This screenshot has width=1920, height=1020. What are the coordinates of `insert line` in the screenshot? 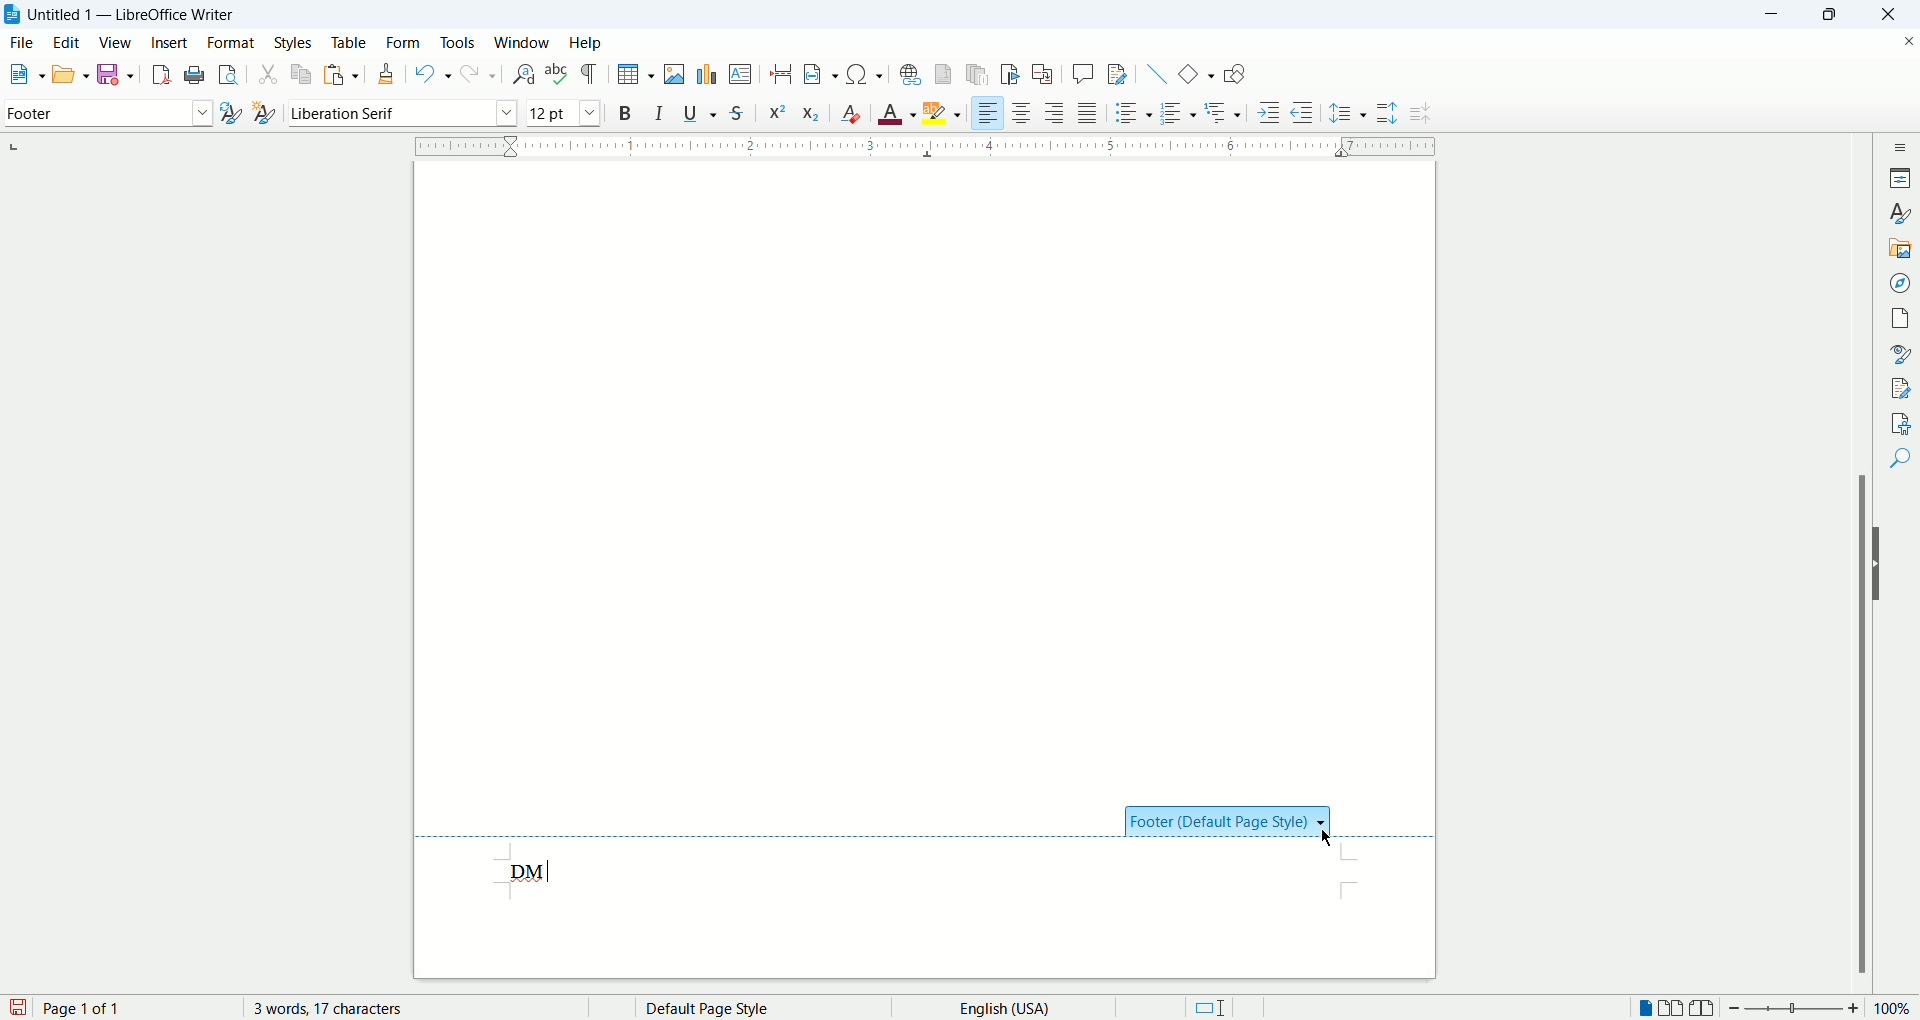 It's located at (1154, 73).